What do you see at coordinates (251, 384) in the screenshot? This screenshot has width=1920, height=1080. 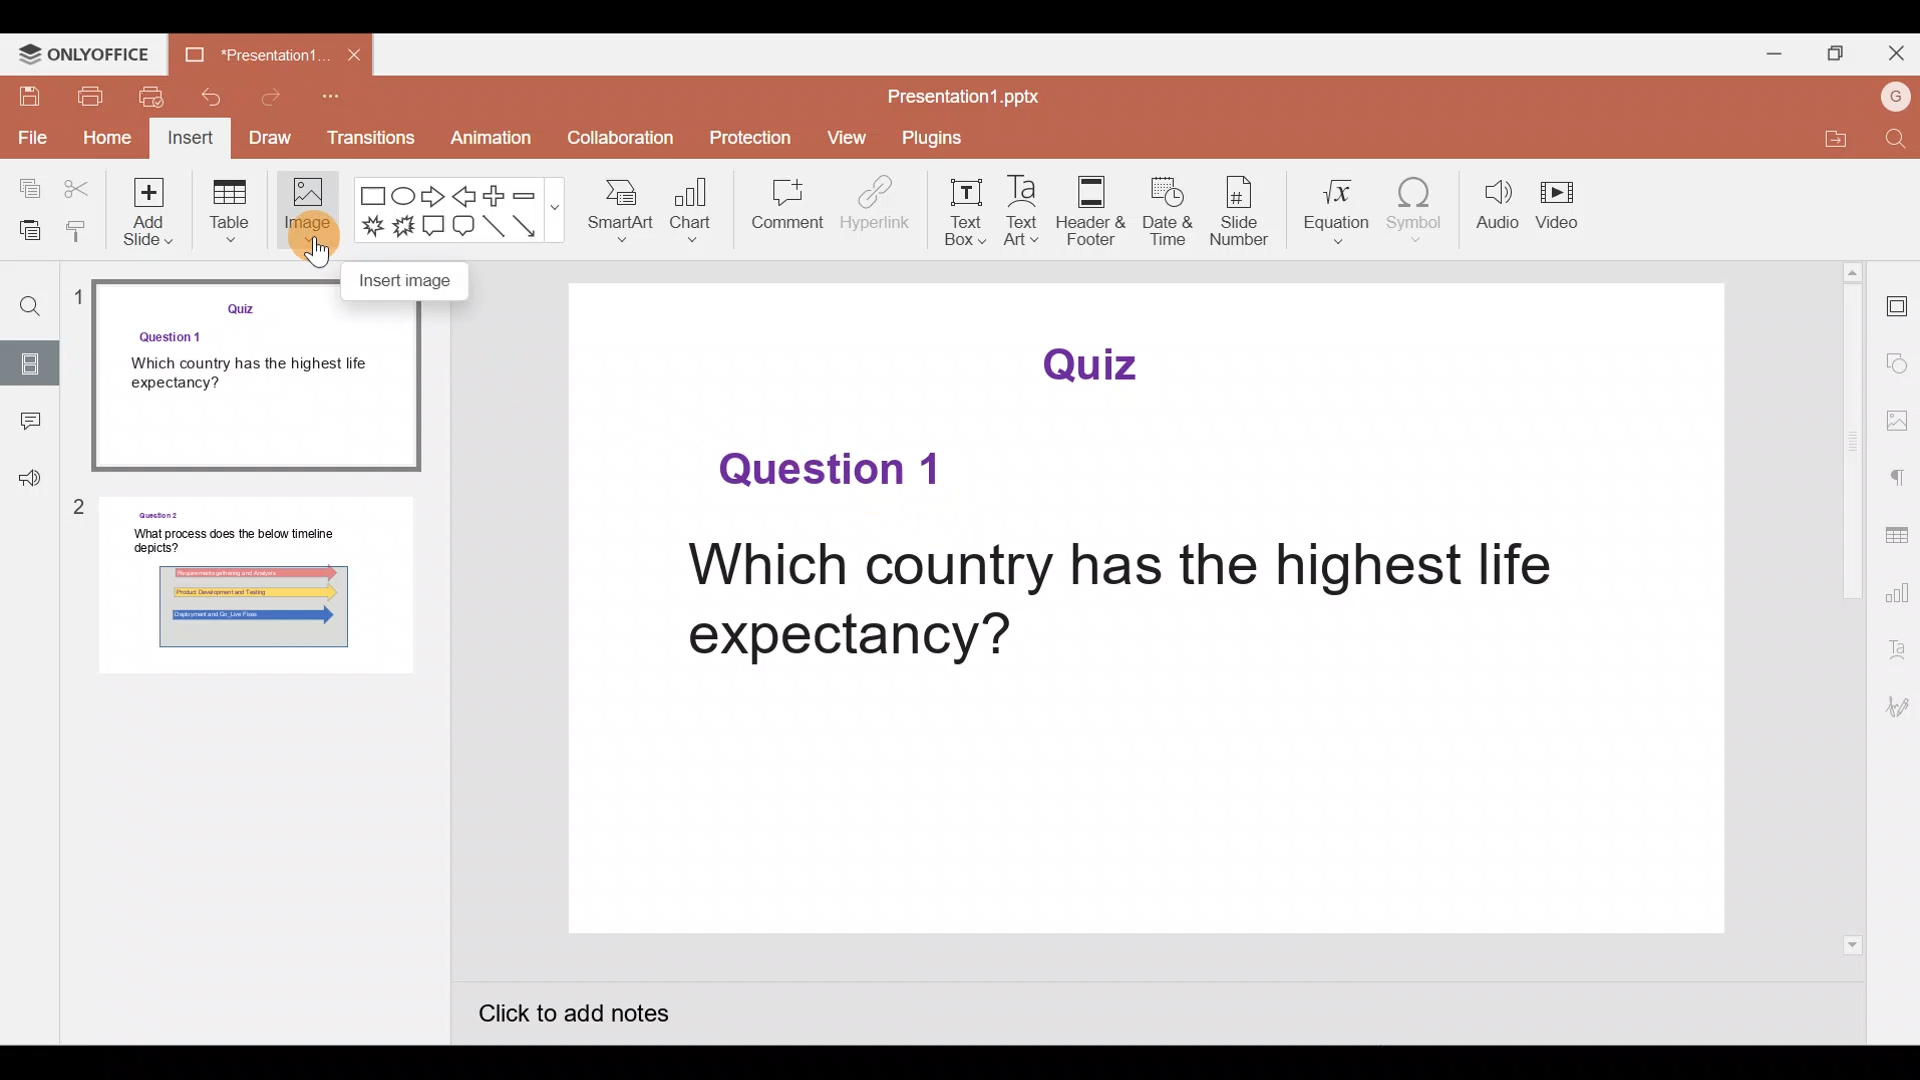 I see `Slide 1 preview` at bounding box center [251, 384].